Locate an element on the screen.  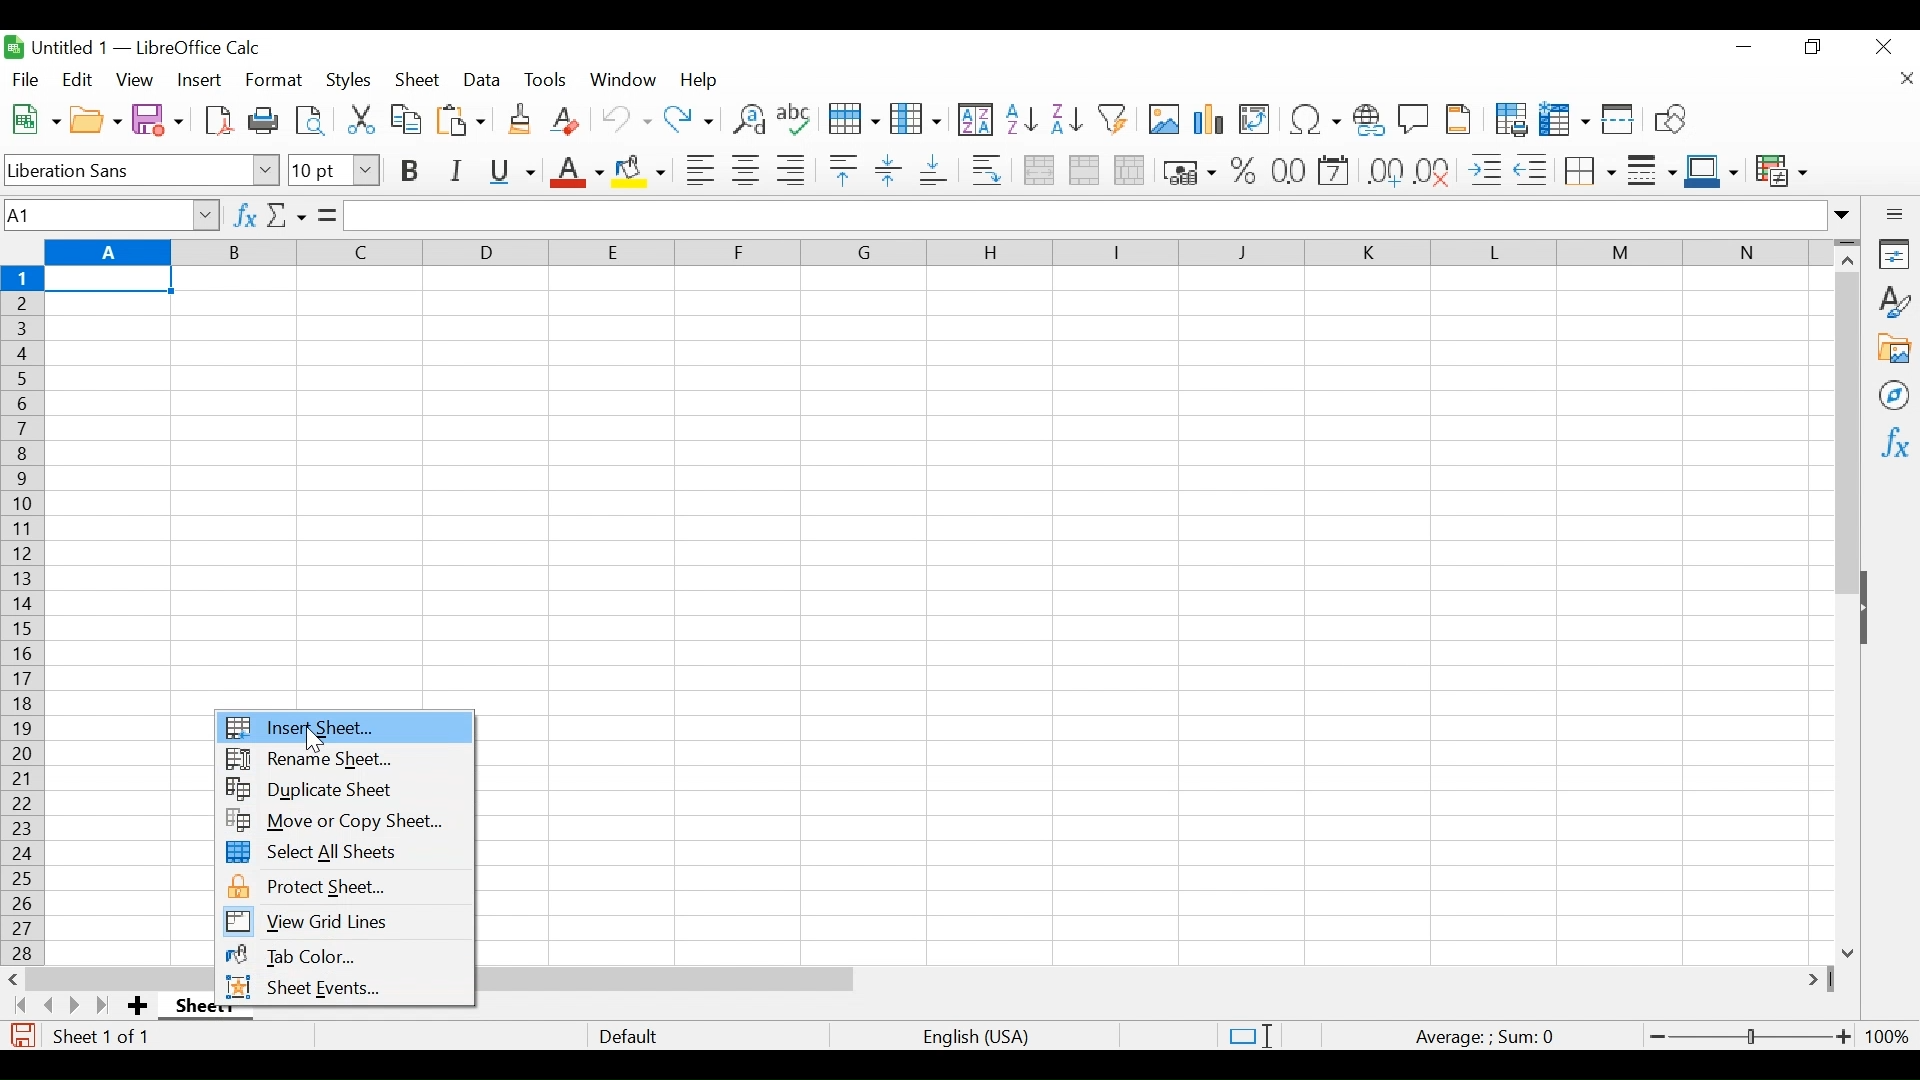
Column is located at coordinates (916, 119).